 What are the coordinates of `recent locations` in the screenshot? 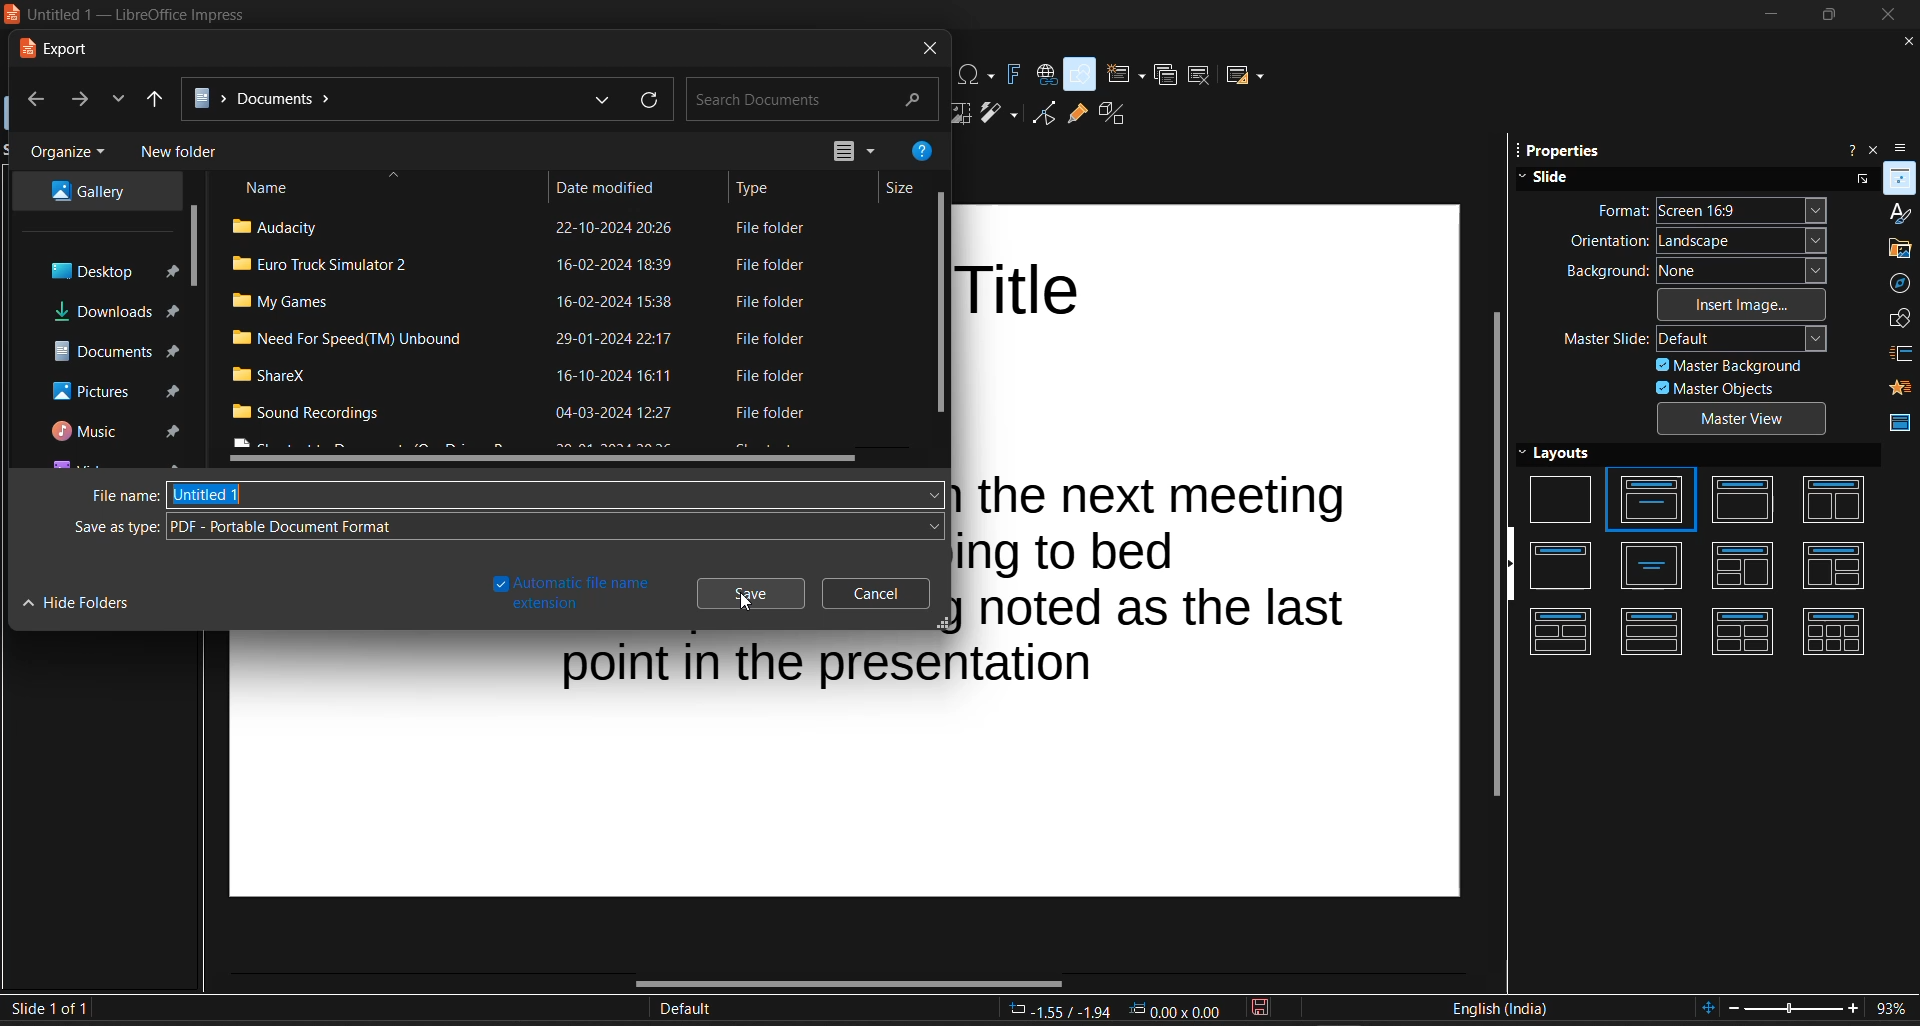 It's located at (118, 102).